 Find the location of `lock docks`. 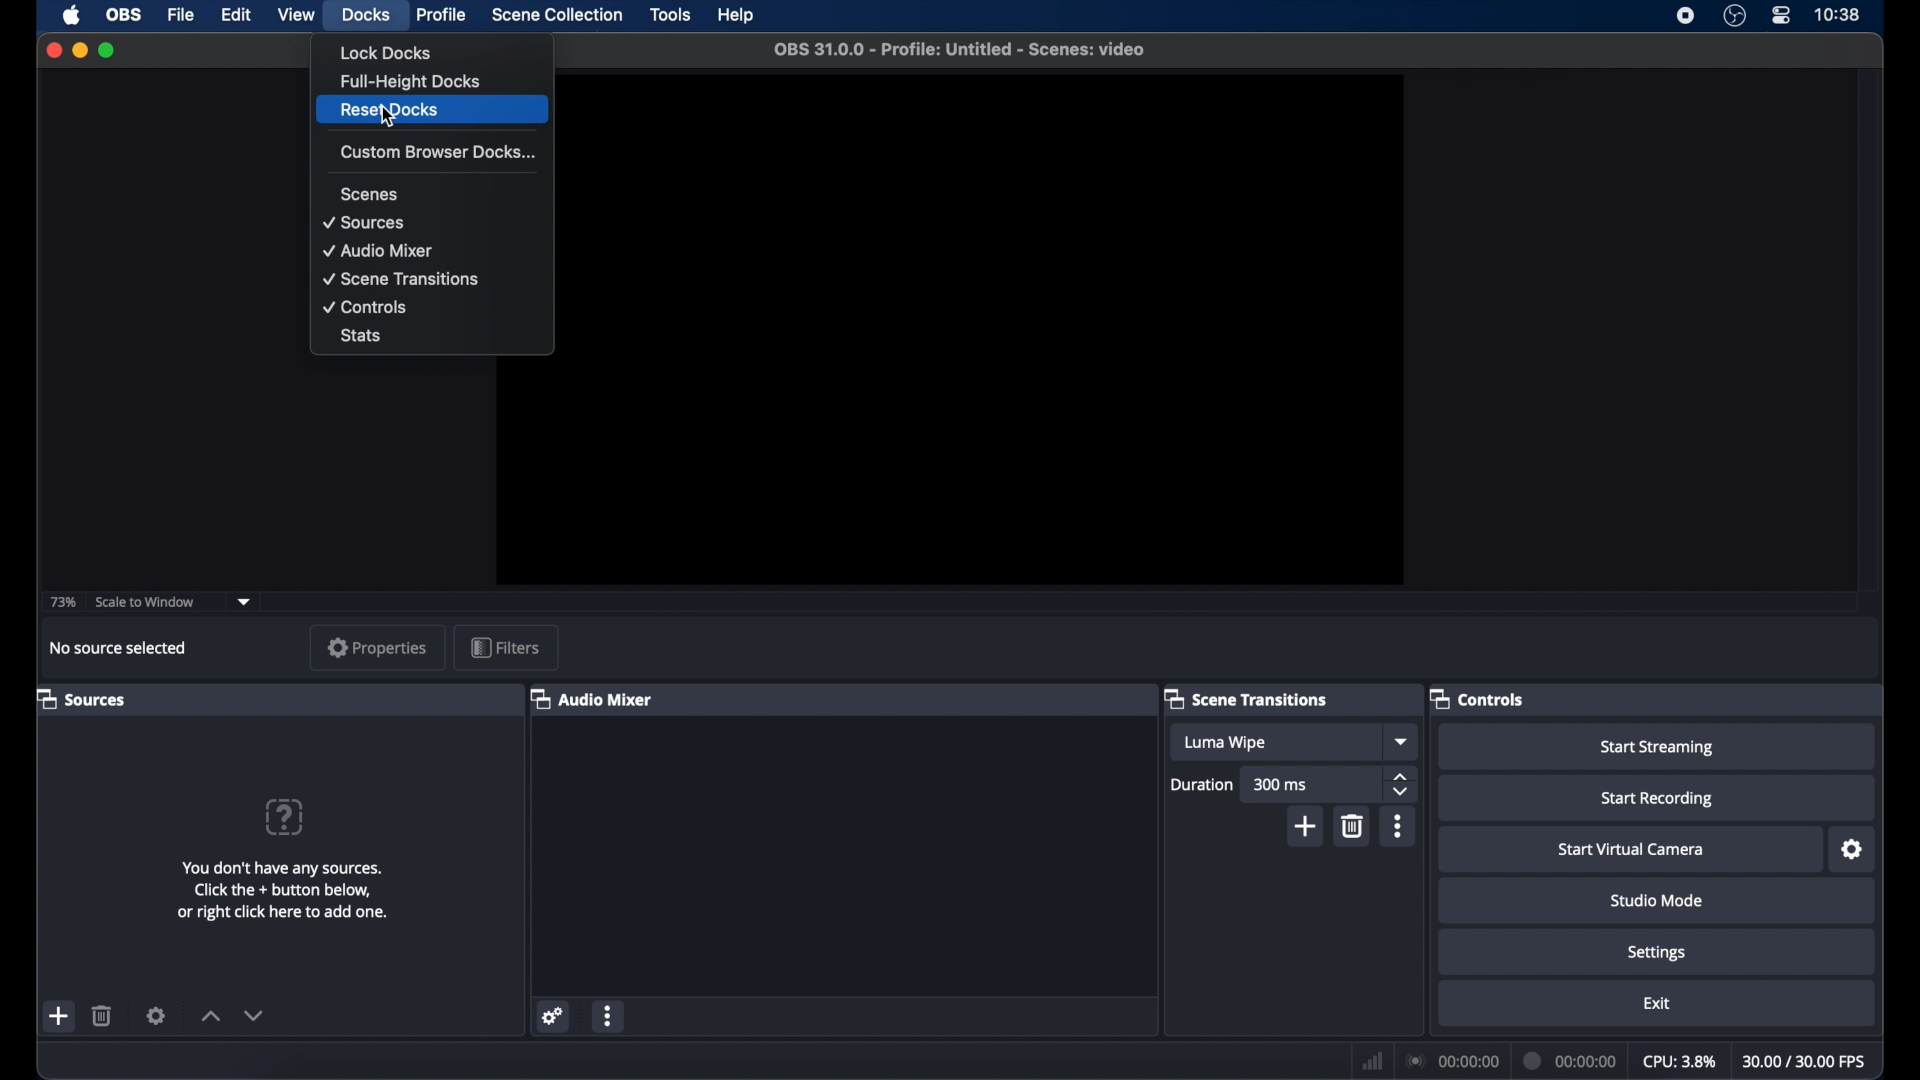

lock docks is located at coordinates (386, 53).